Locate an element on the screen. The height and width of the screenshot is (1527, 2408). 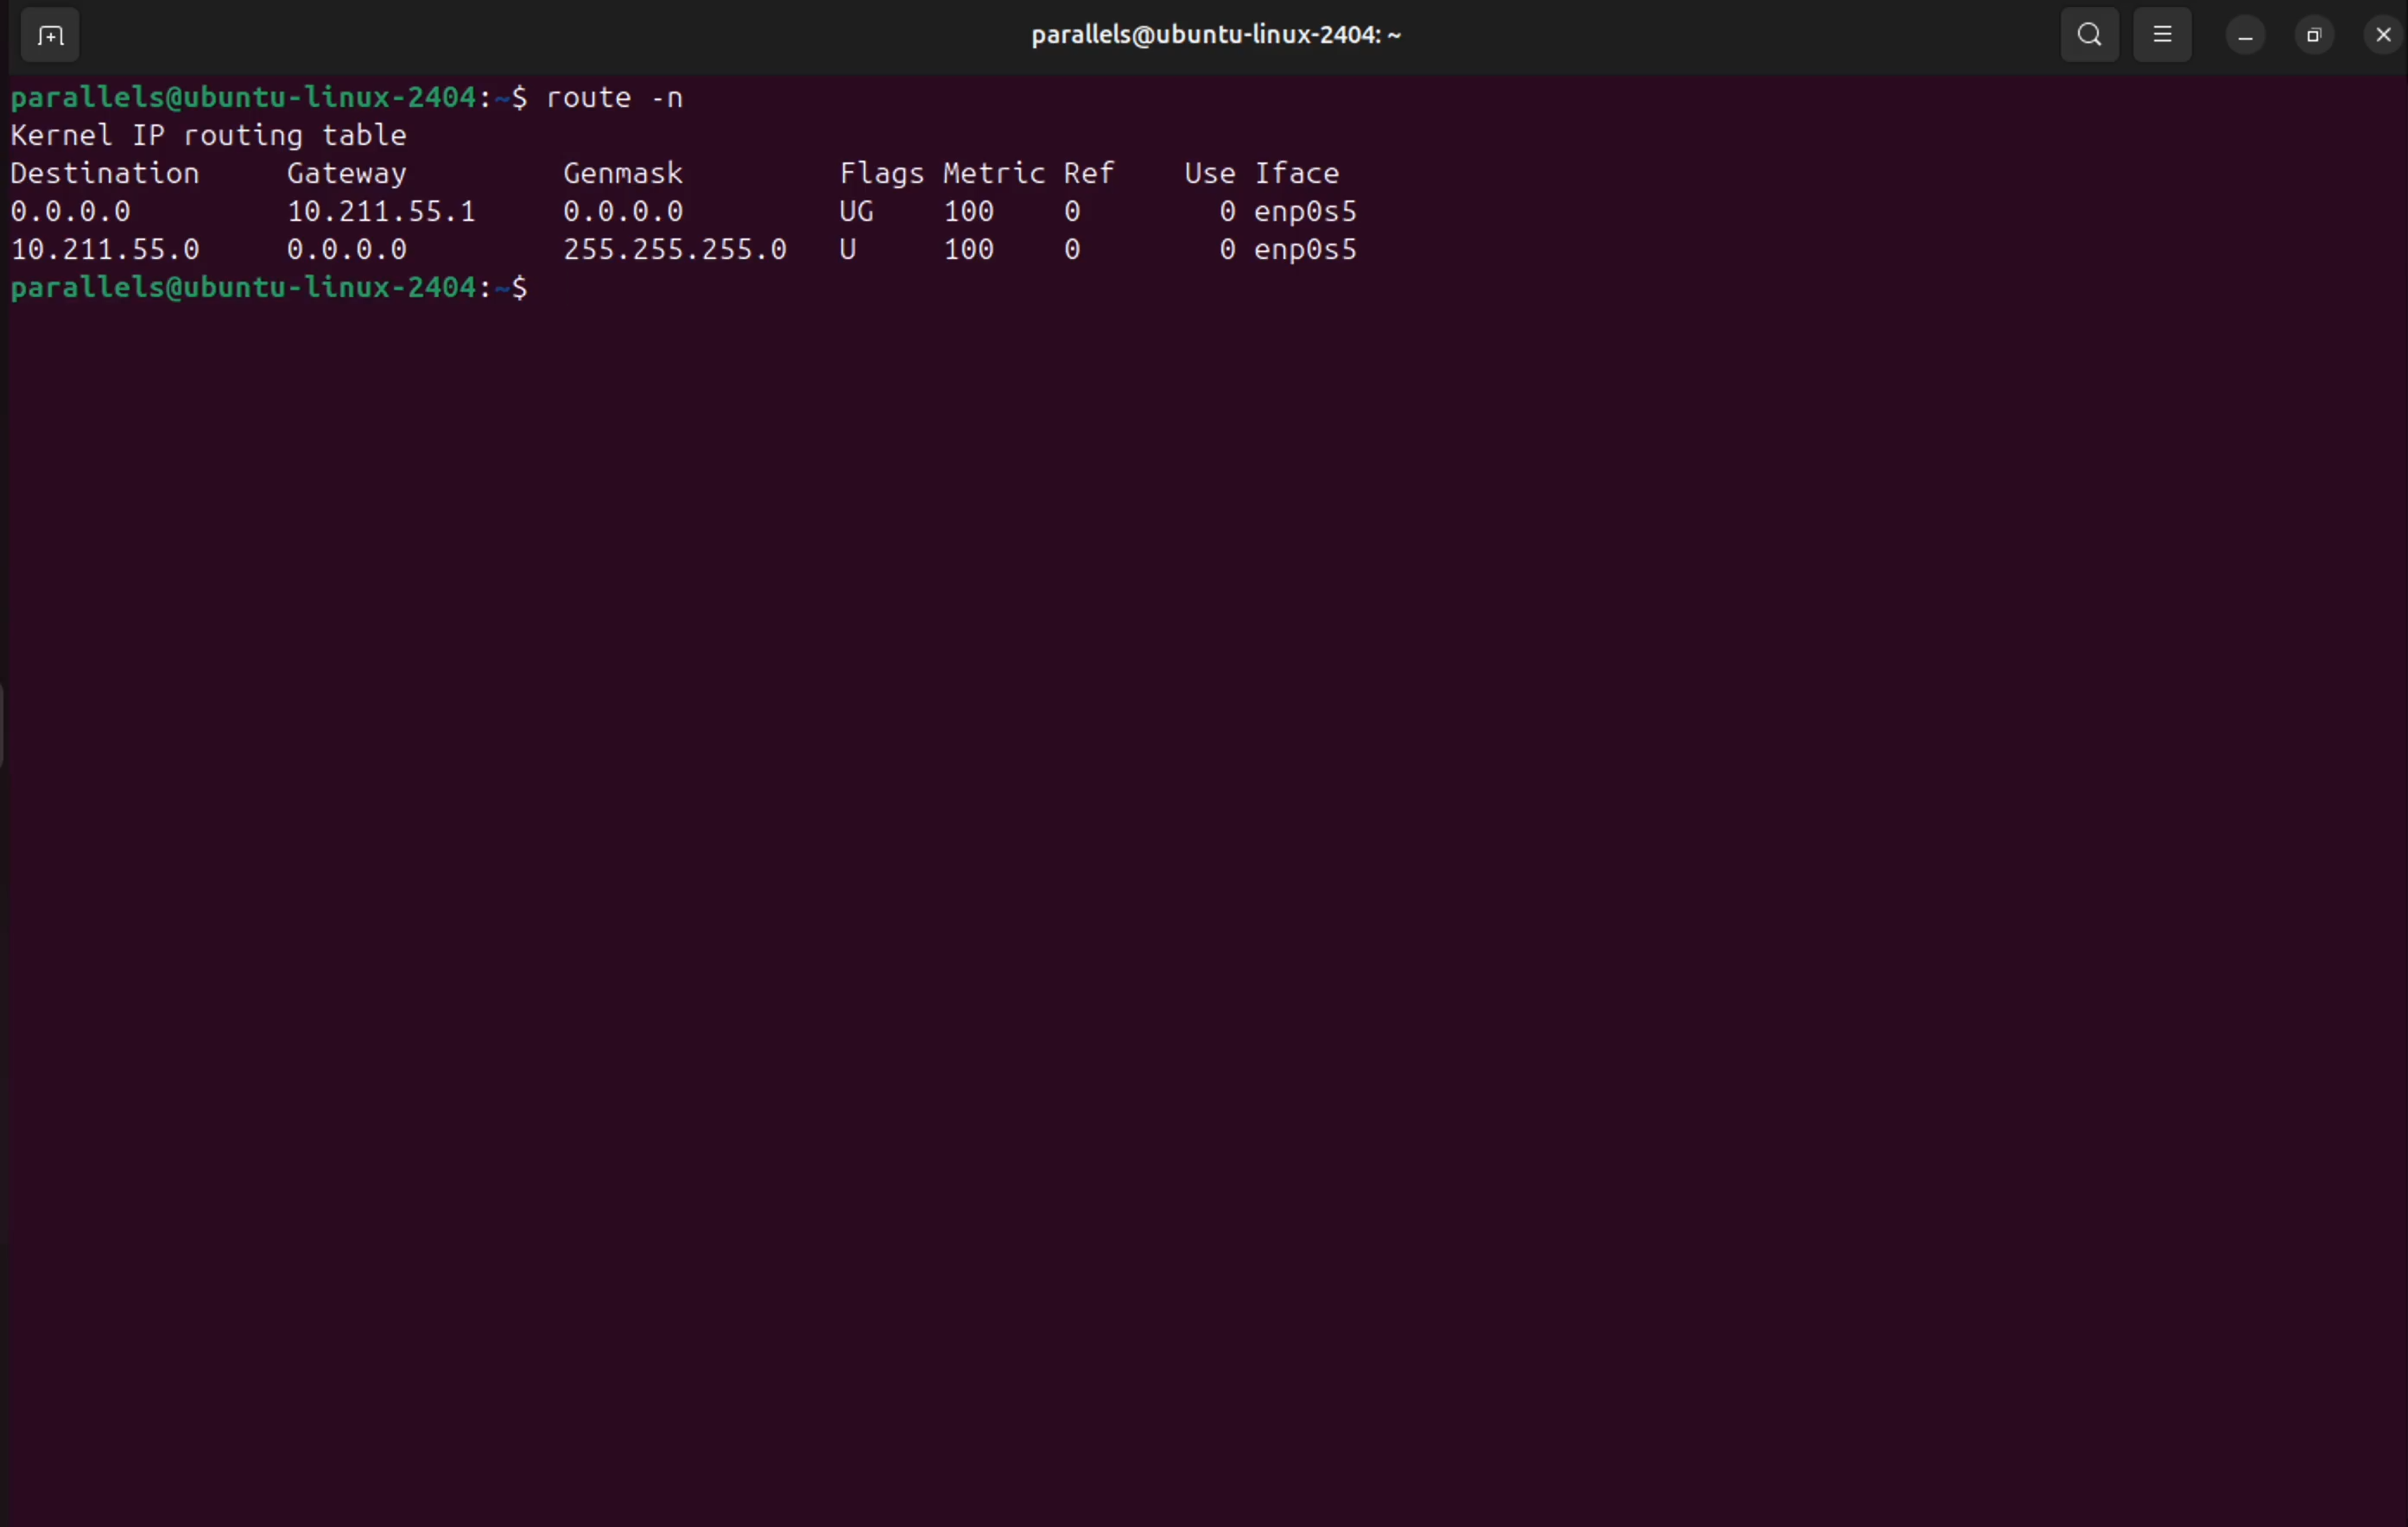
add terminal window is located at coordinates (44, 37).